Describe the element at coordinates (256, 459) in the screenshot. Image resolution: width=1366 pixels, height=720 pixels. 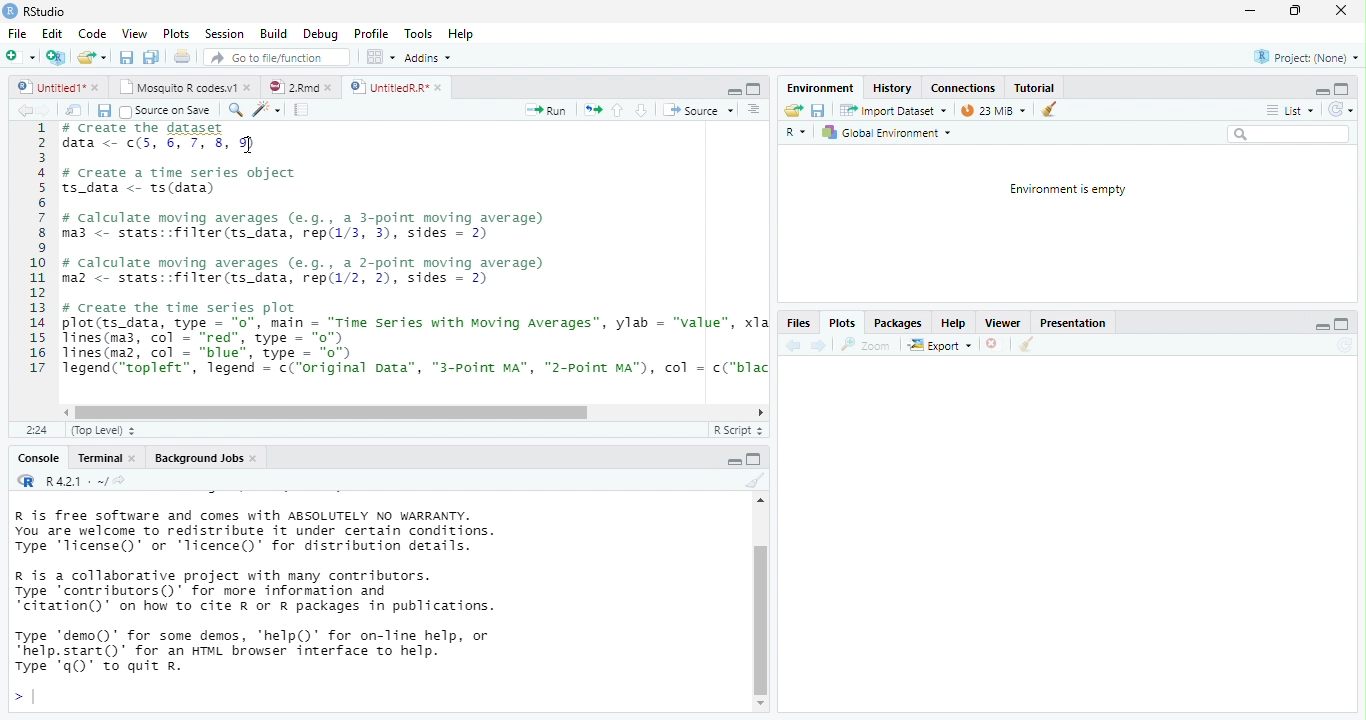
I see `close` at that location.